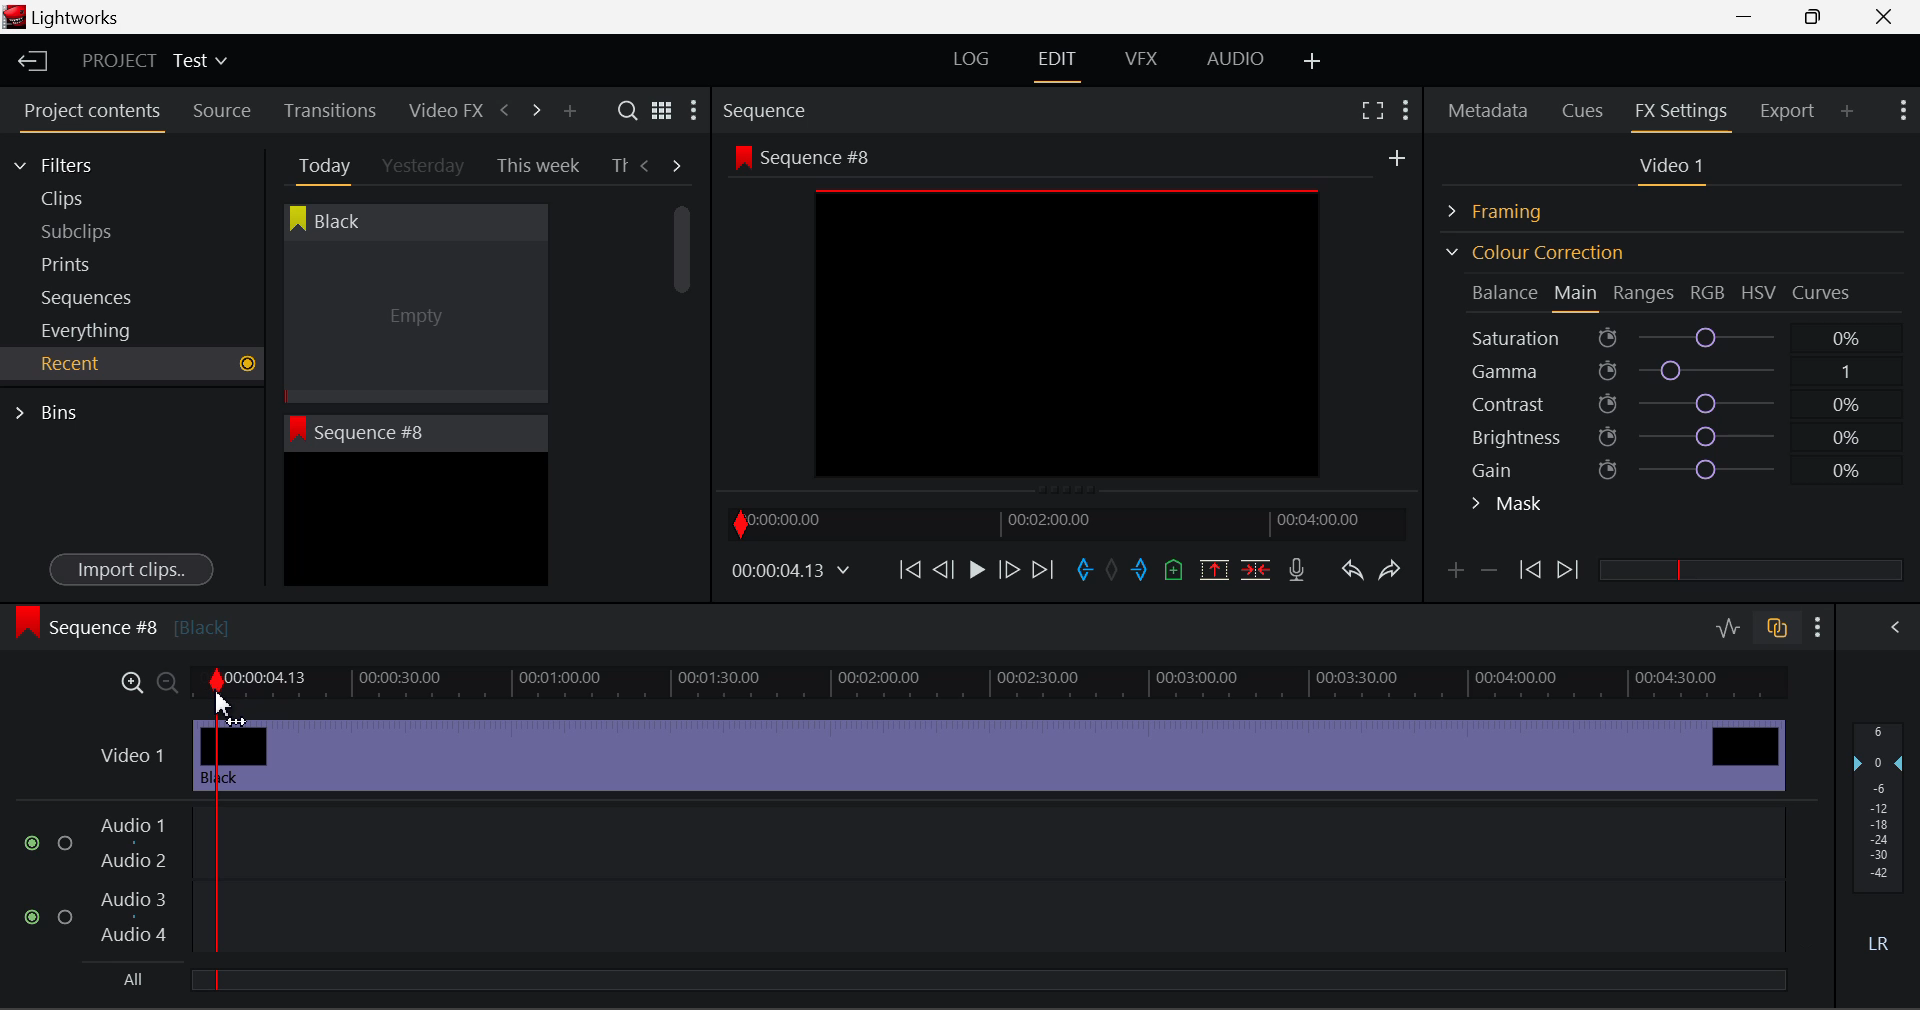  What do you see at coordinates (1142, 571) in the screenshot?
I see `Mark Out` at bounding box center [1142, 571].